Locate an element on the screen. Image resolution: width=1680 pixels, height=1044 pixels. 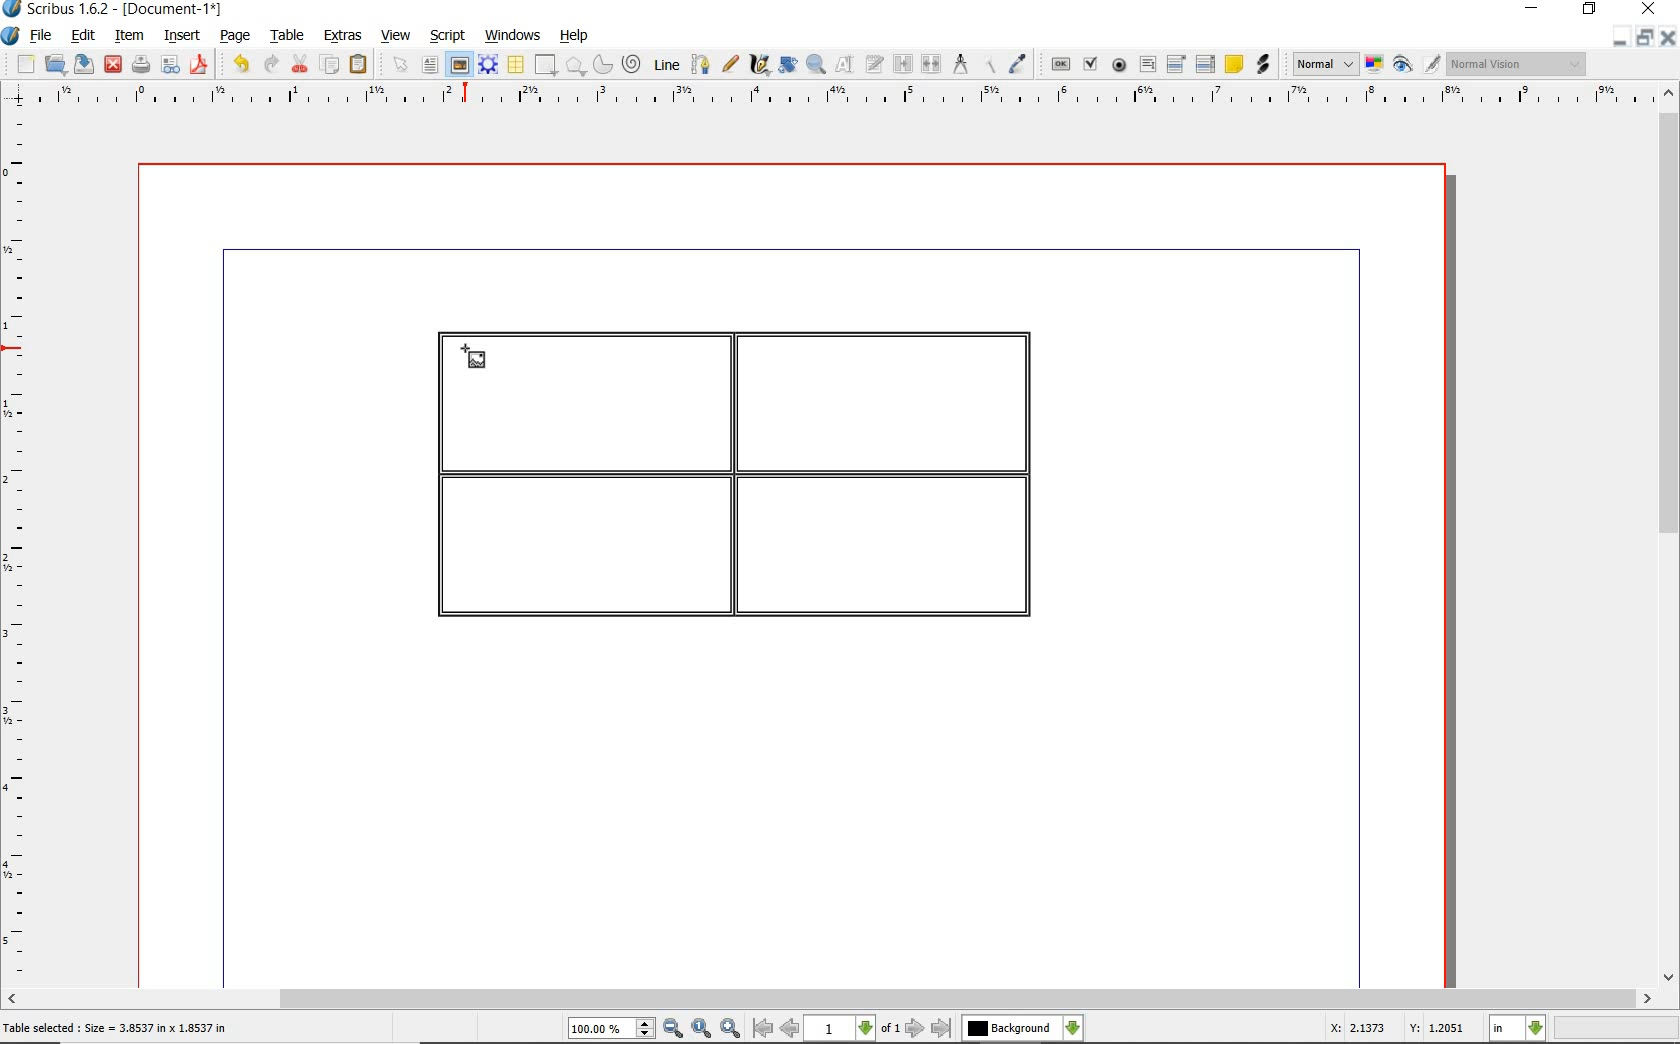
help is located at coordinates (574, 36).